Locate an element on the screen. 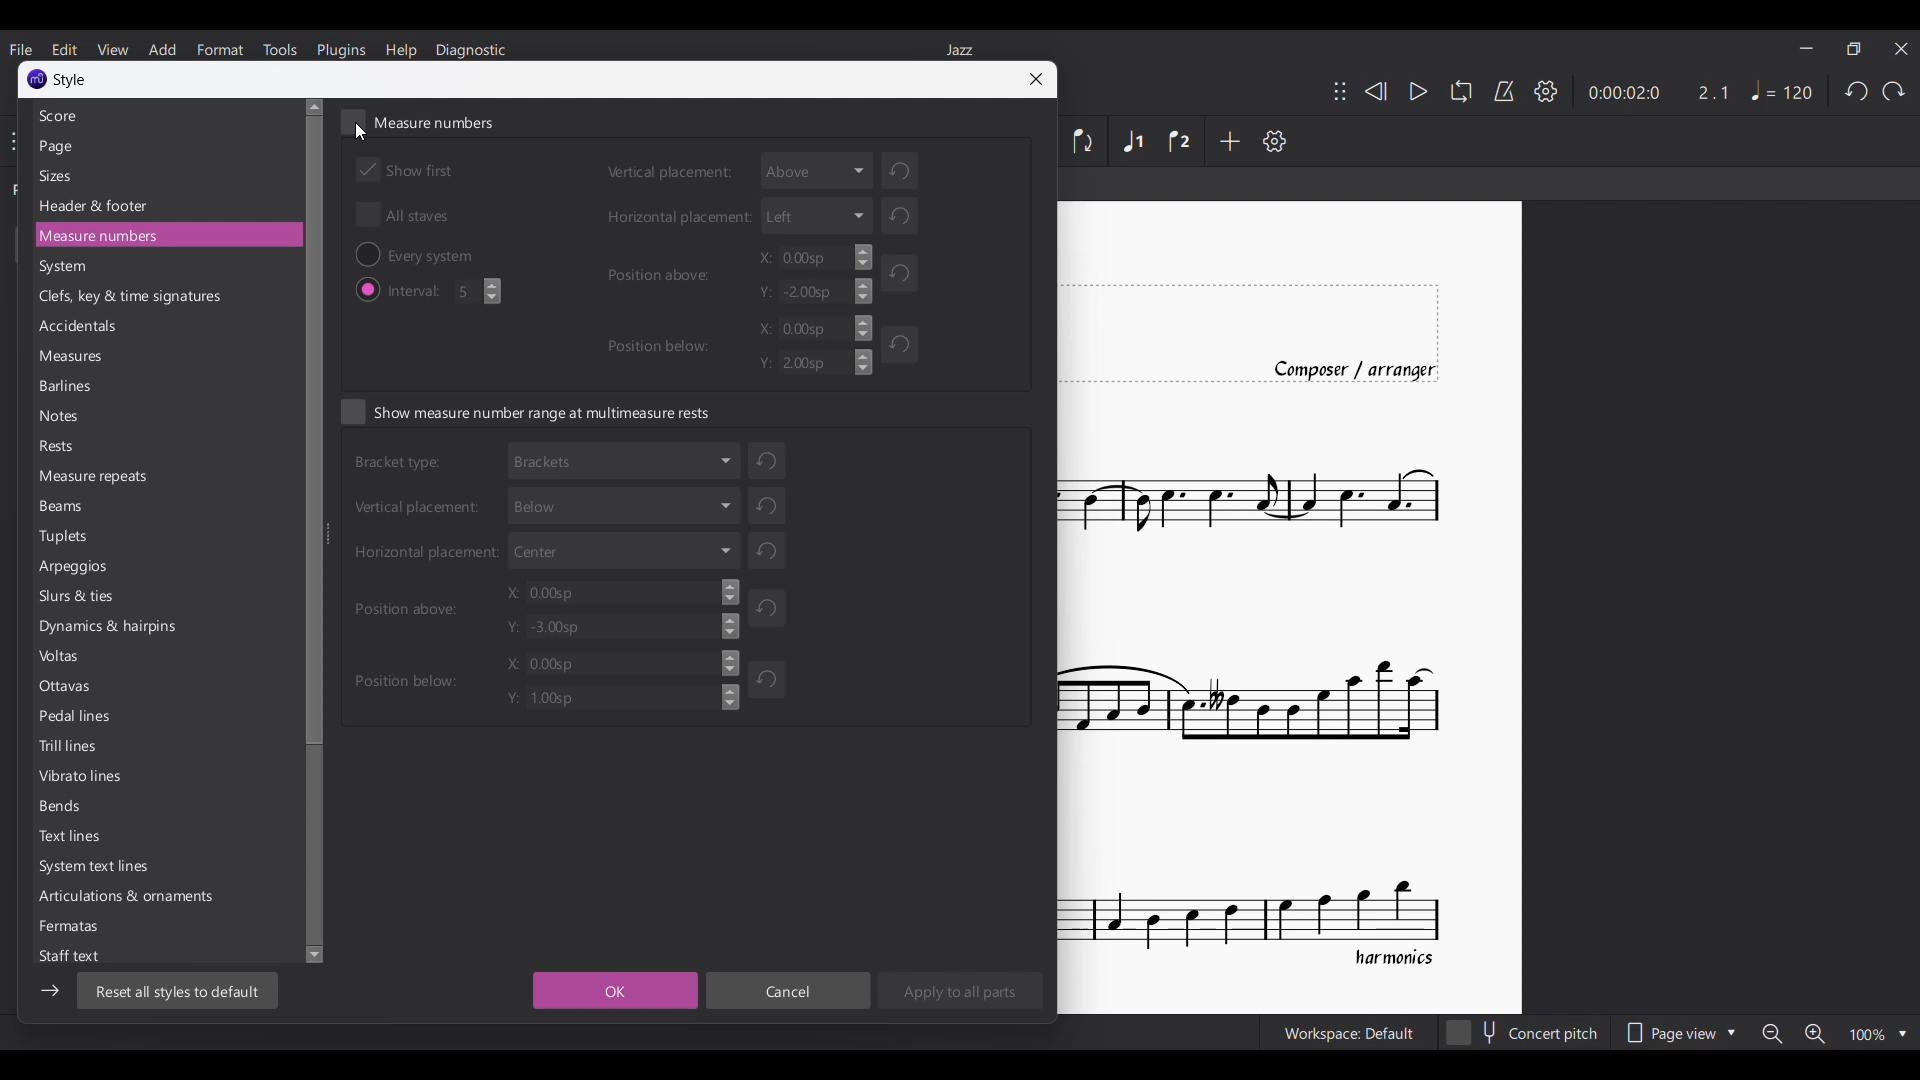 The width and height of the screenshot is (1920, 1080). Current workspace setting is located at coordinates (1349, 1032).